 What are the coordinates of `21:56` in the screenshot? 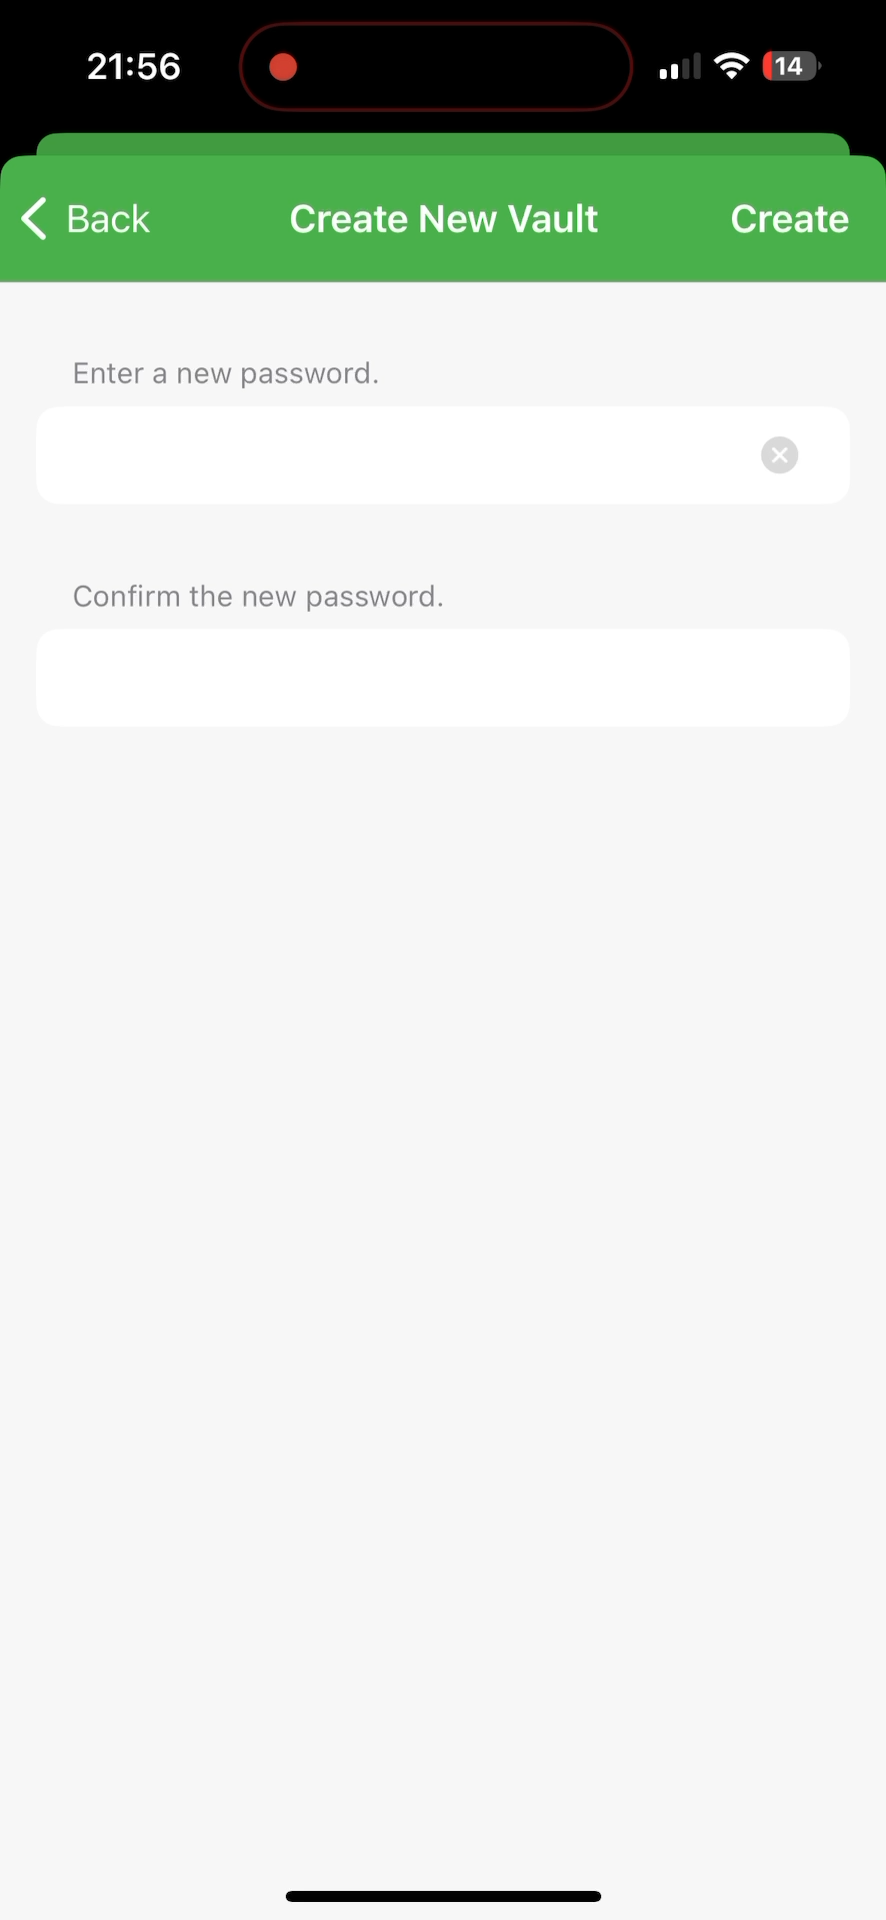 It's located at (131, 70).